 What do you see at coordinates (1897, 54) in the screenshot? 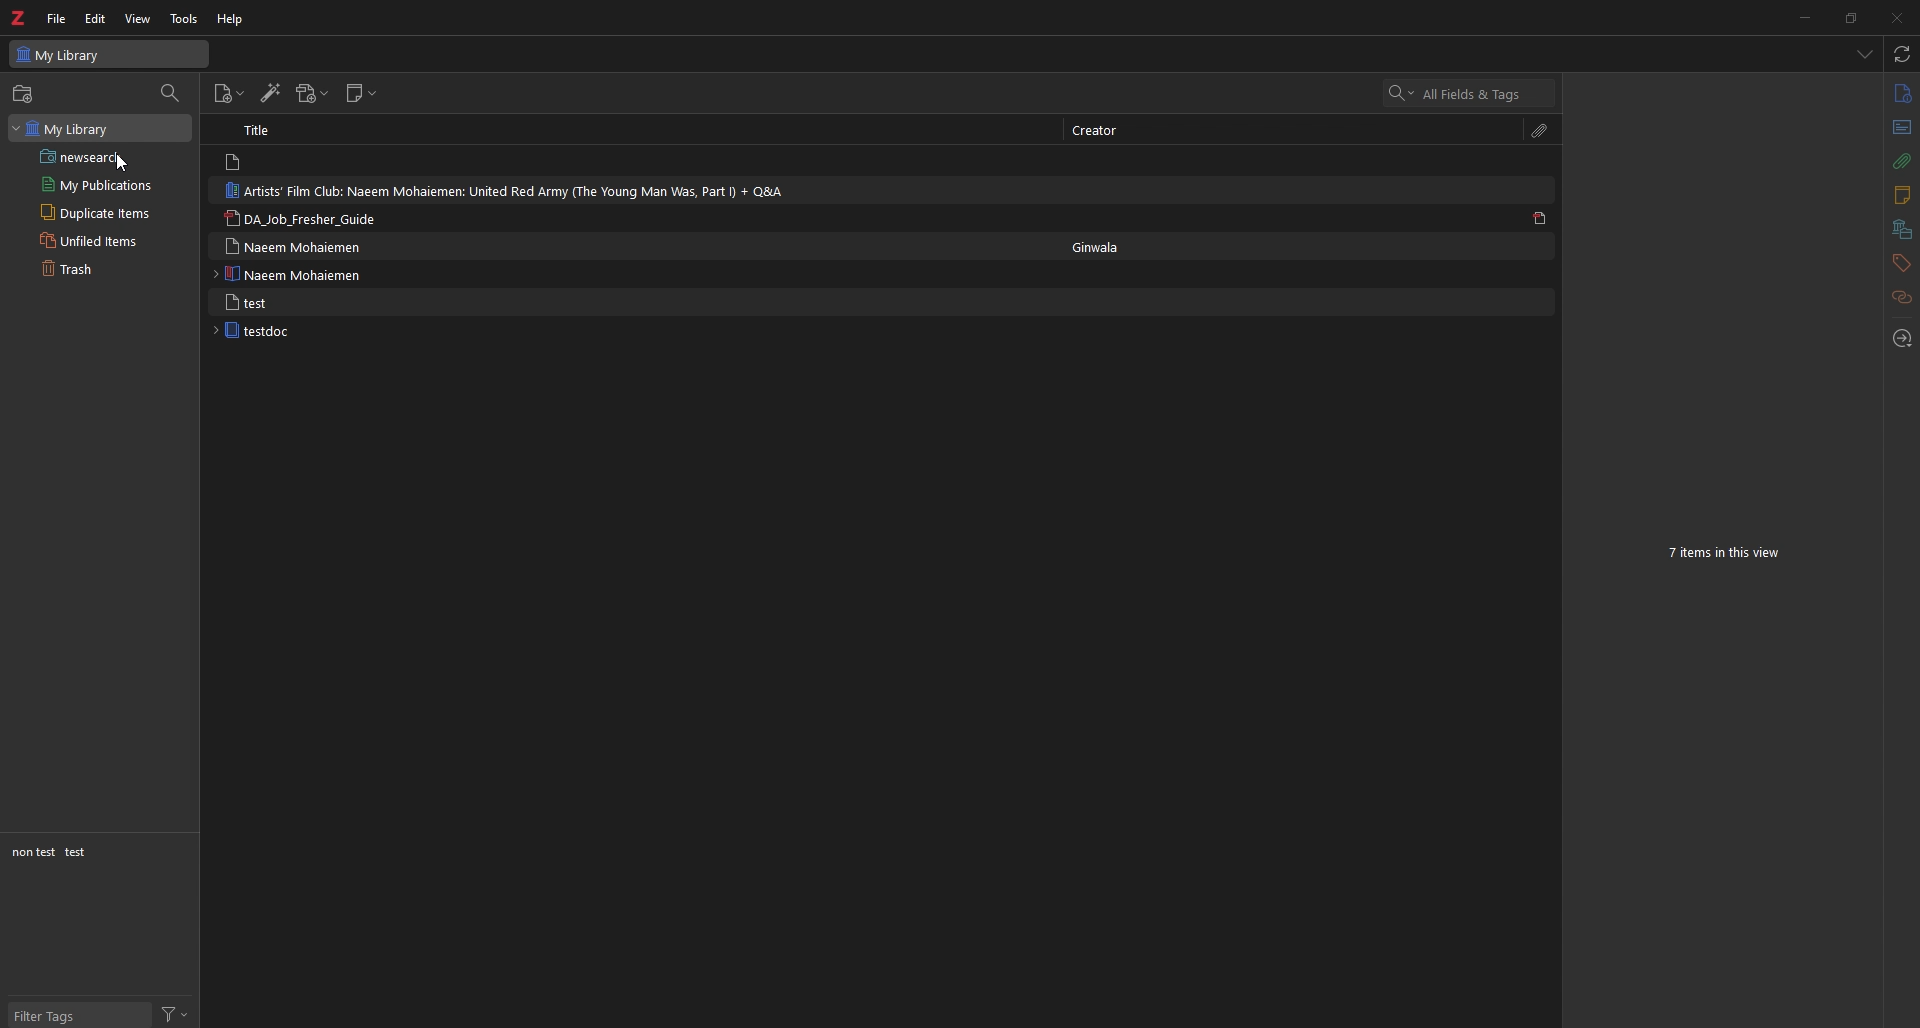
I see `sync with zotero.org` at bounding box center [1897, 54].